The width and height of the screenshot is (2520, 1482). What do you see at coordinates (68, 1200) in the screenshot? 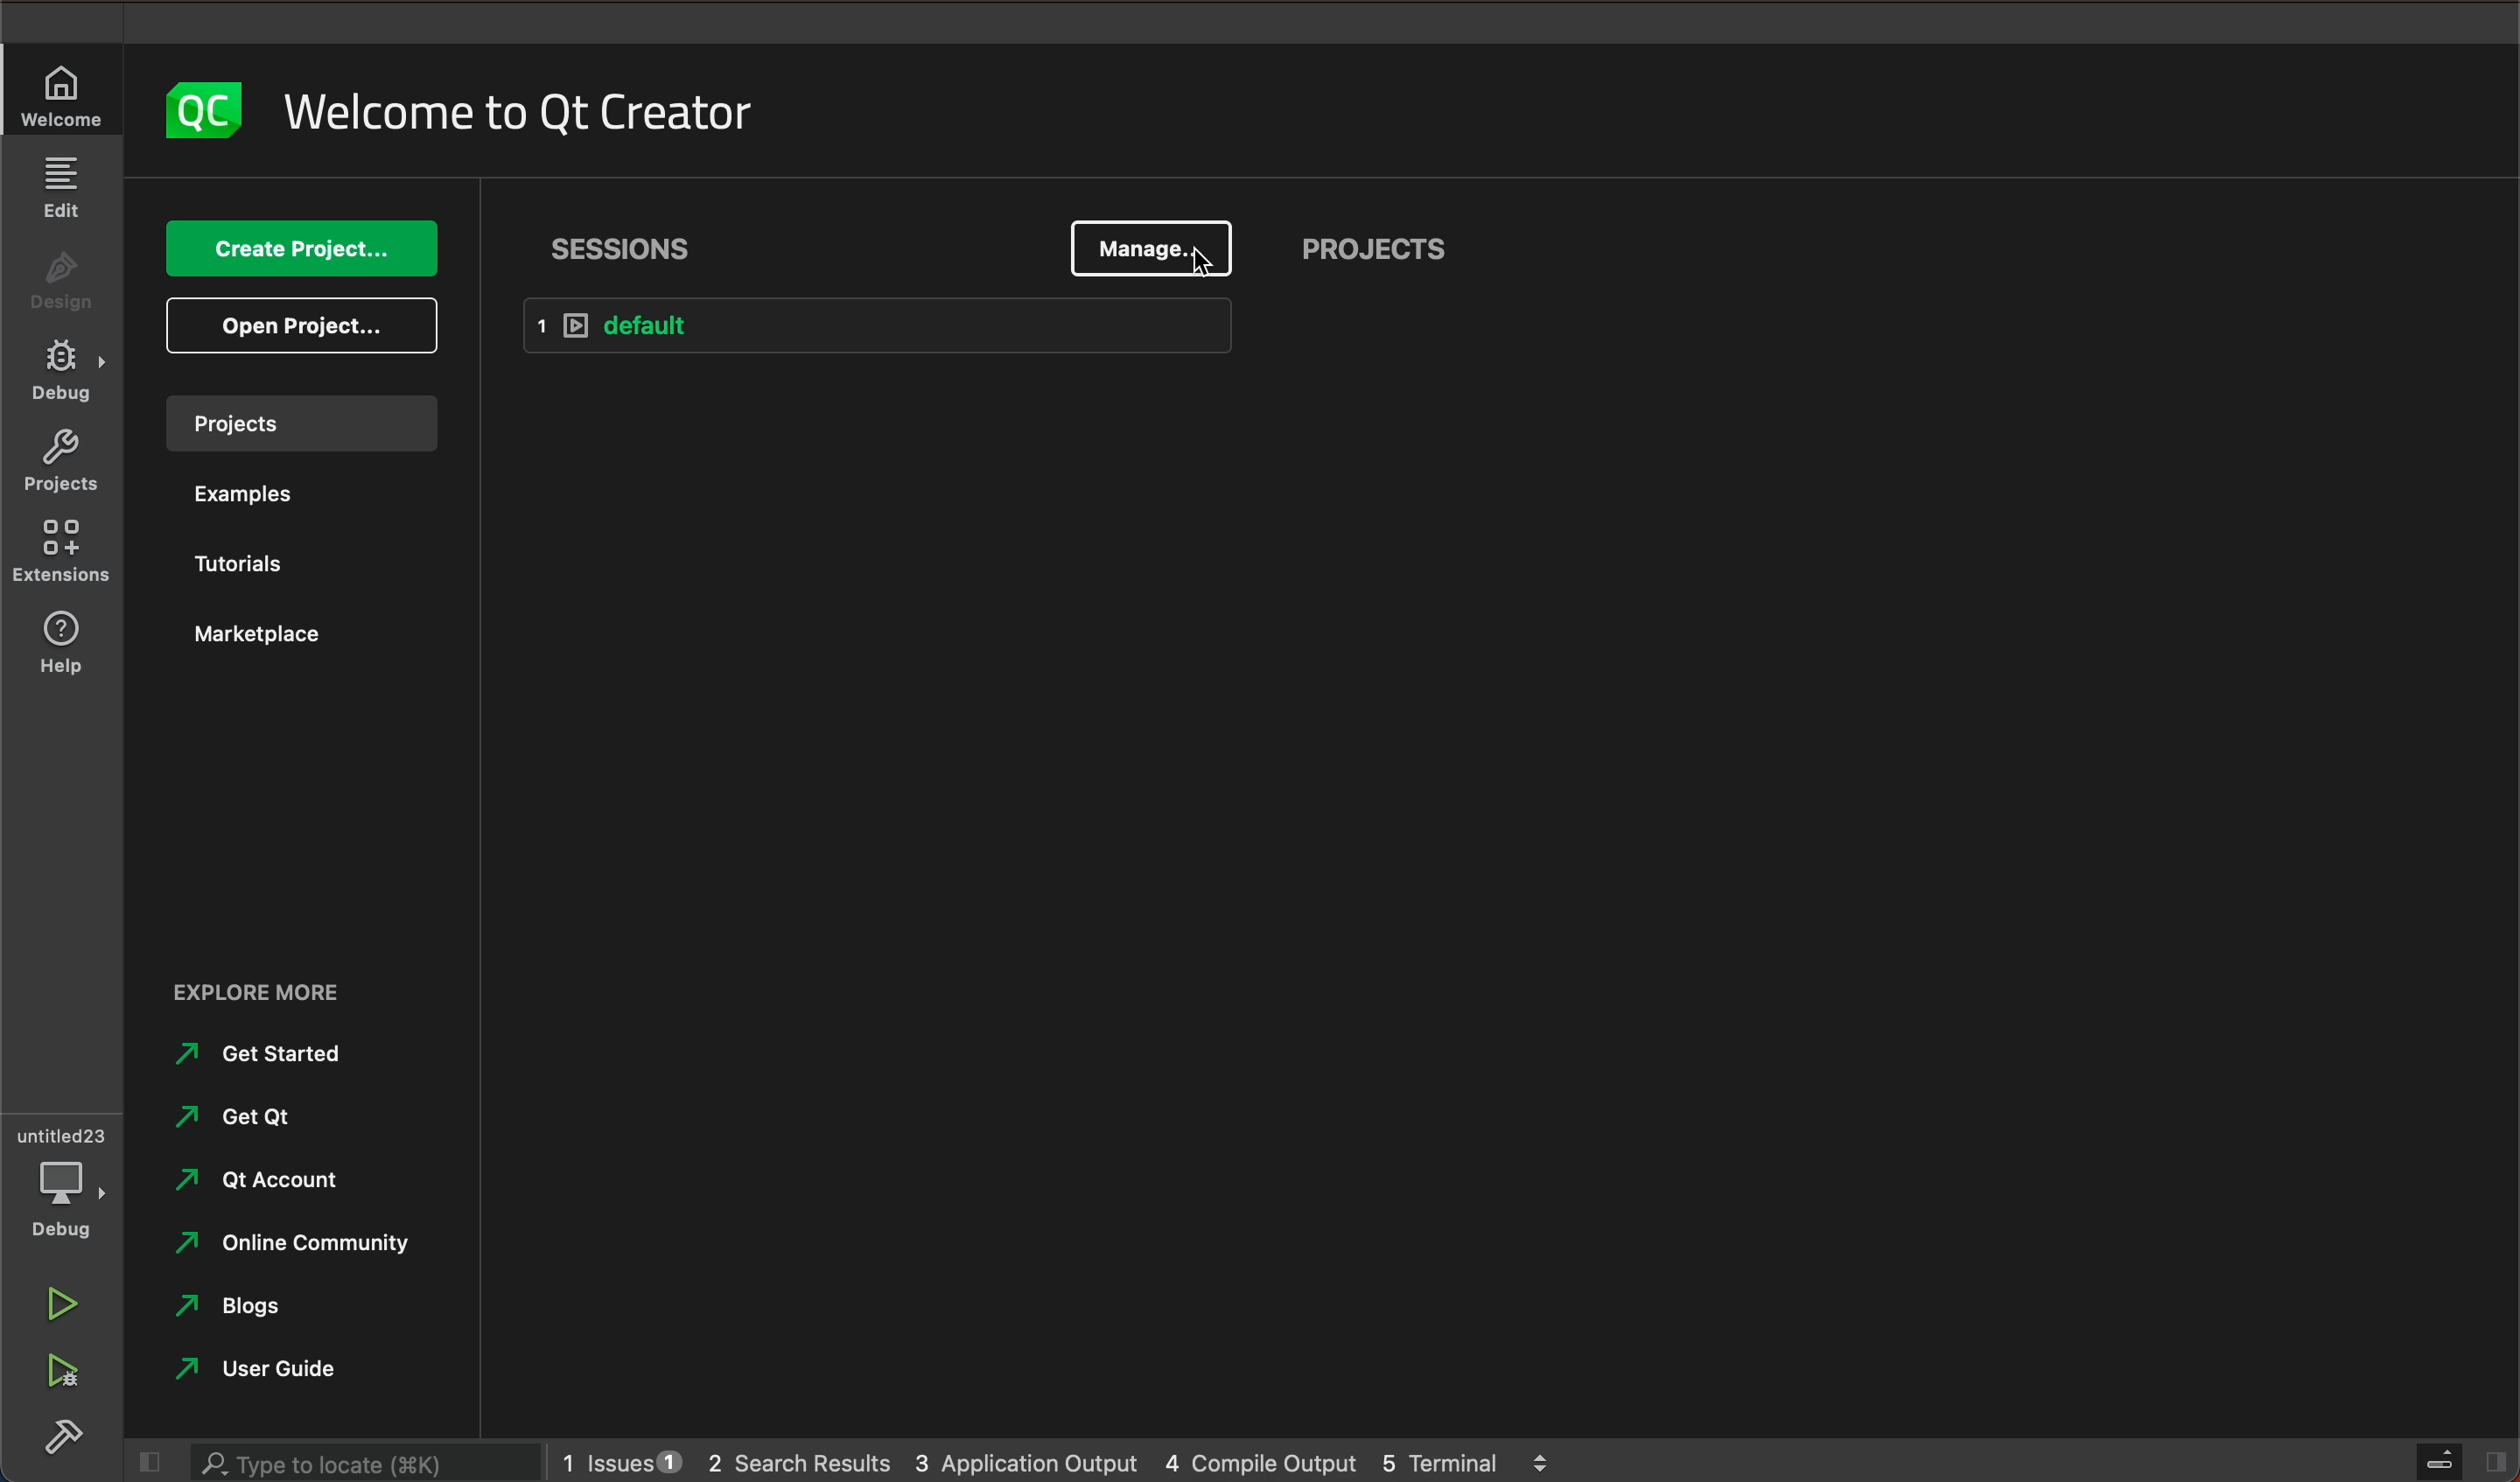
I see `debug` at bounding box center [68, 1200].